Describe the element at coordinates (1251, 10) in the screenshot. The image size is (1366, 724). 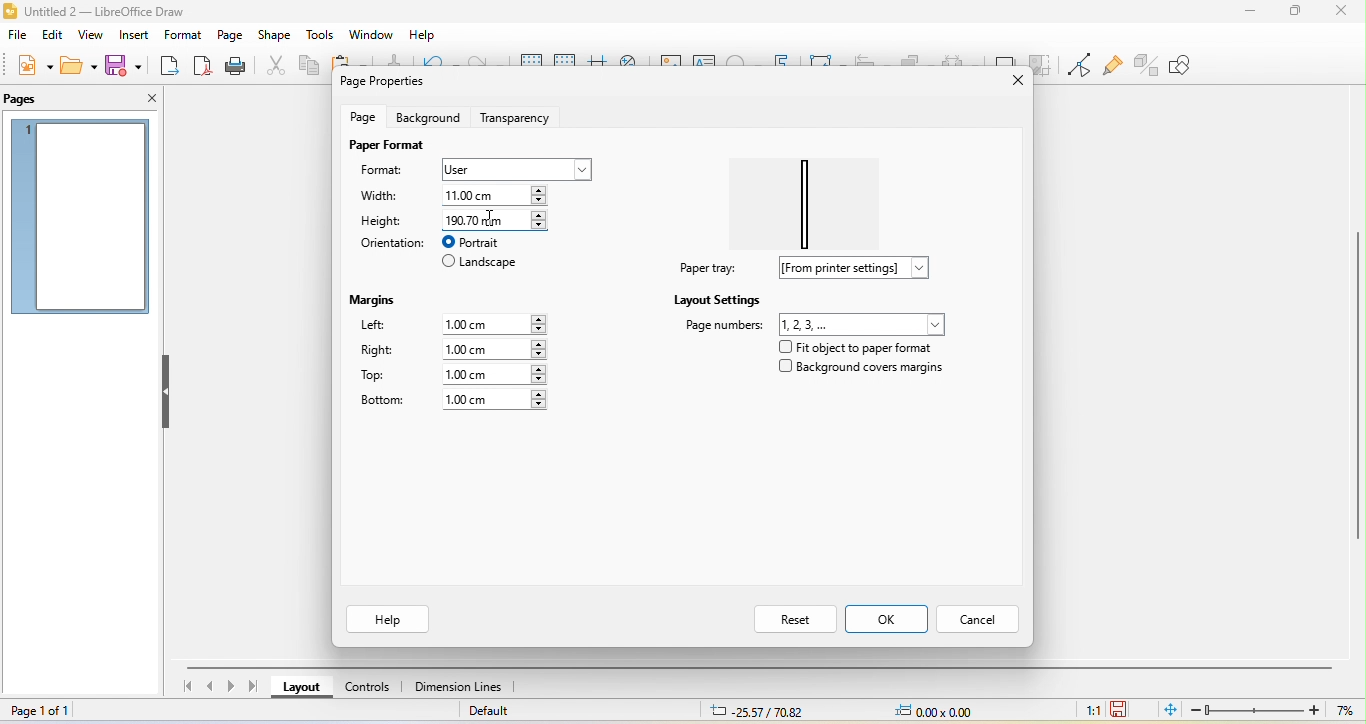
I see `minimize` at that location.